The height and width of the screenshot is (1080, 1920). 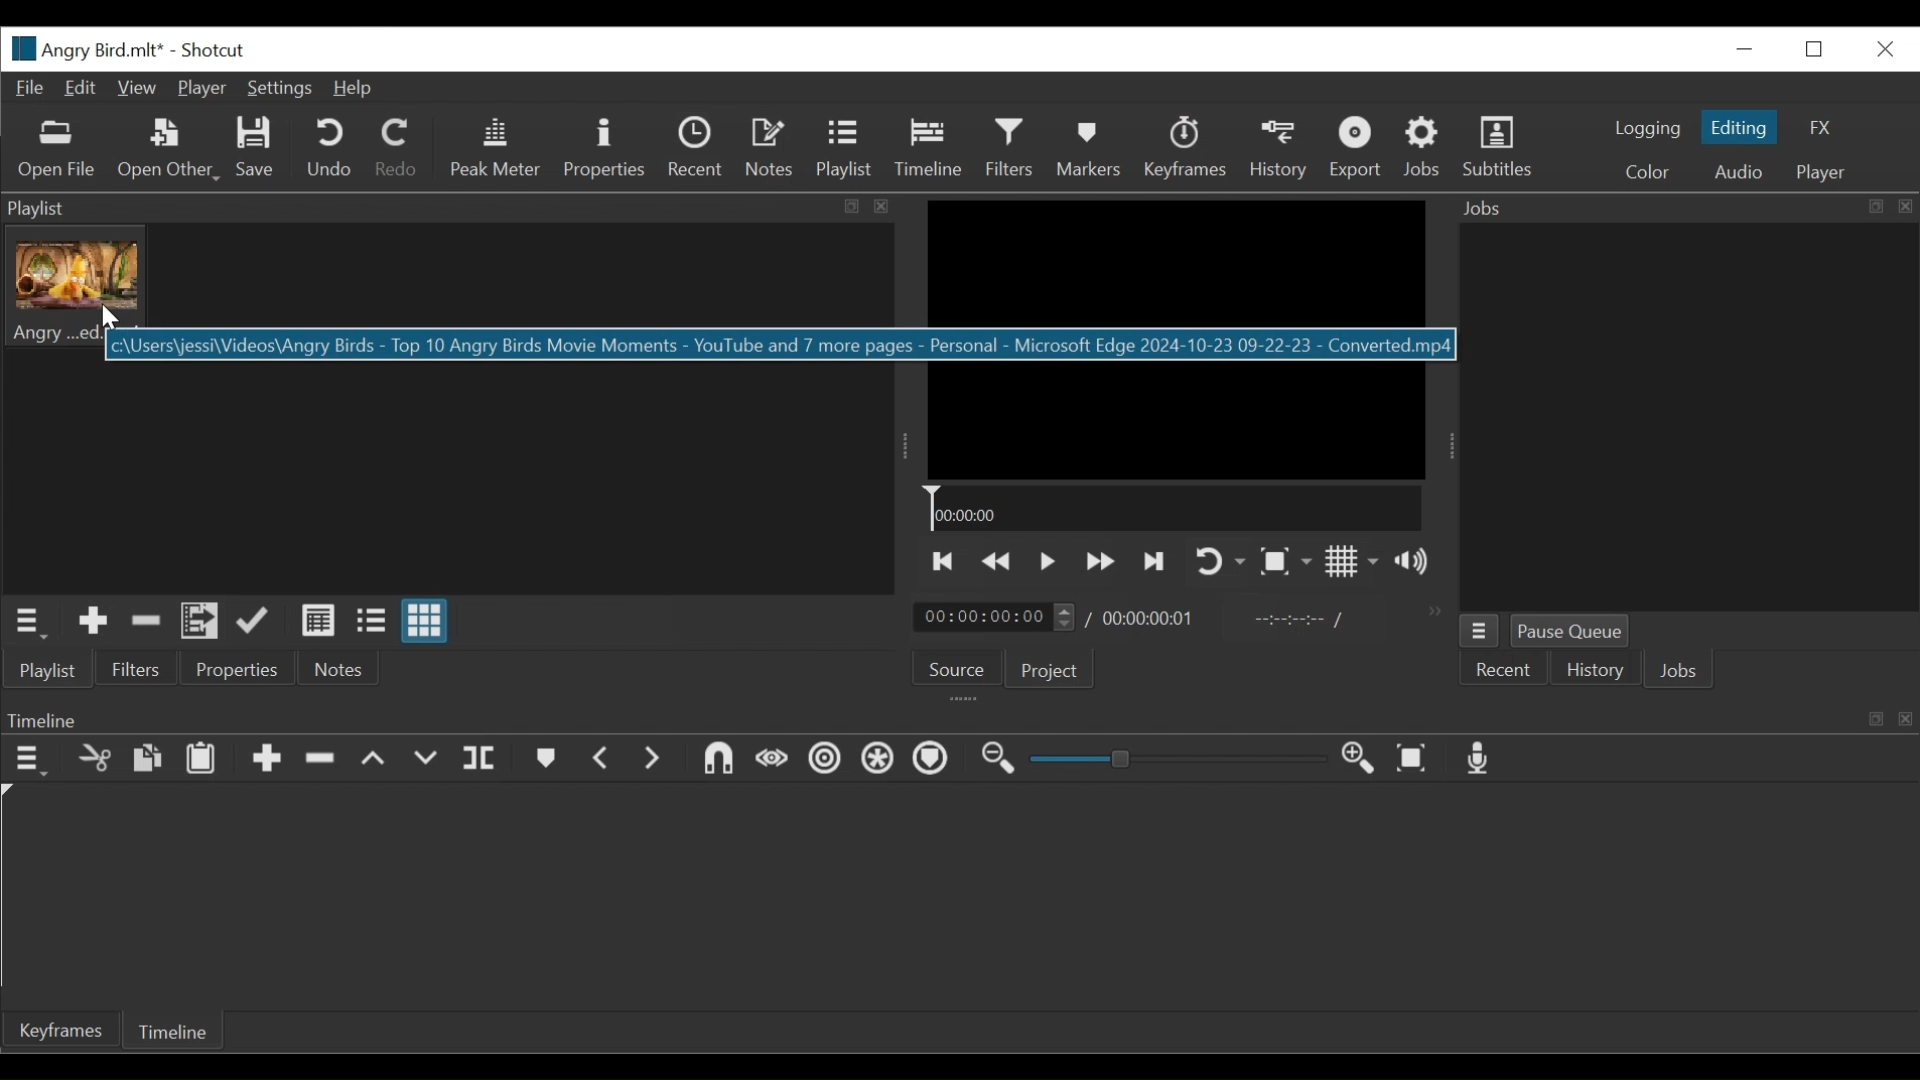 What do you see at coordinates (267, 762) in the screenshot?
I see `add clip` at bounding box center [267, 762].